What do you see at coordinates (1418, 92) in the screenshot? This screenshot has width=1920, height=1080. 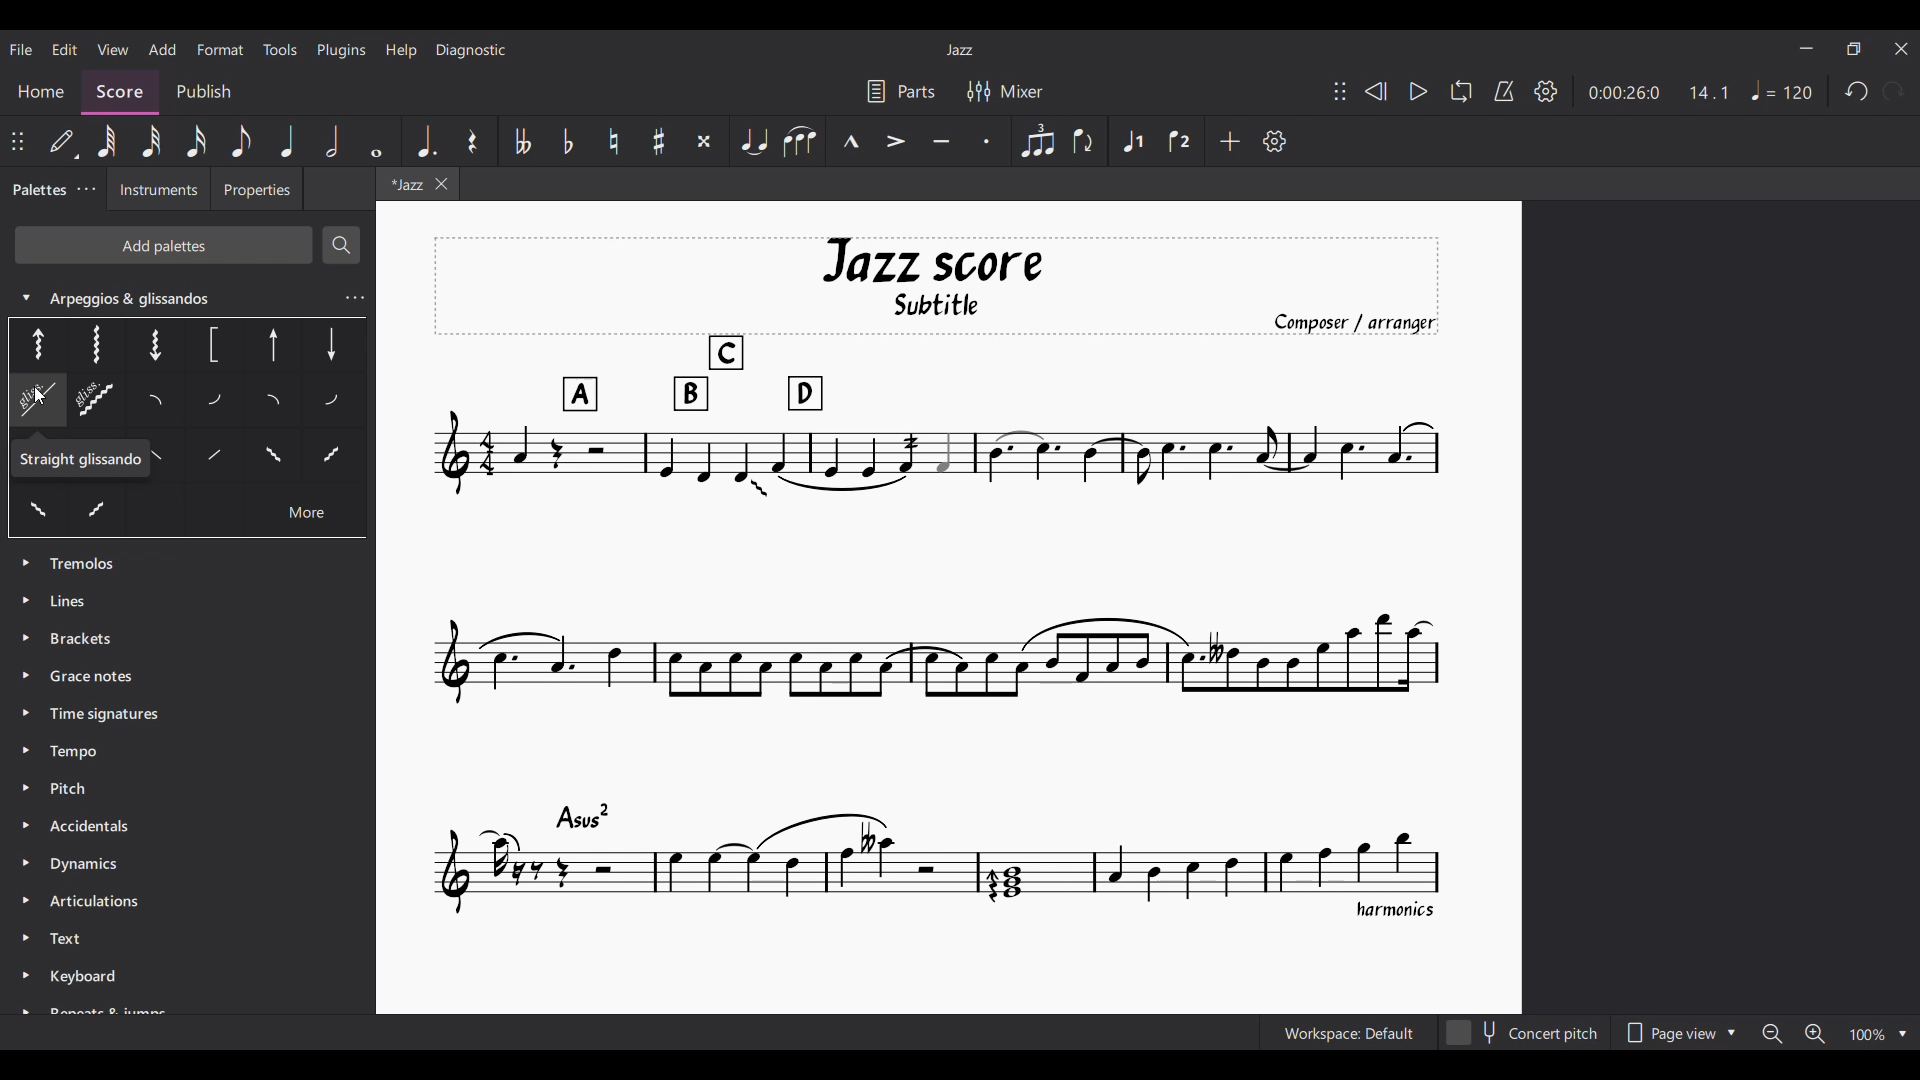 I see `Play` at bounding box center [1418, 92].